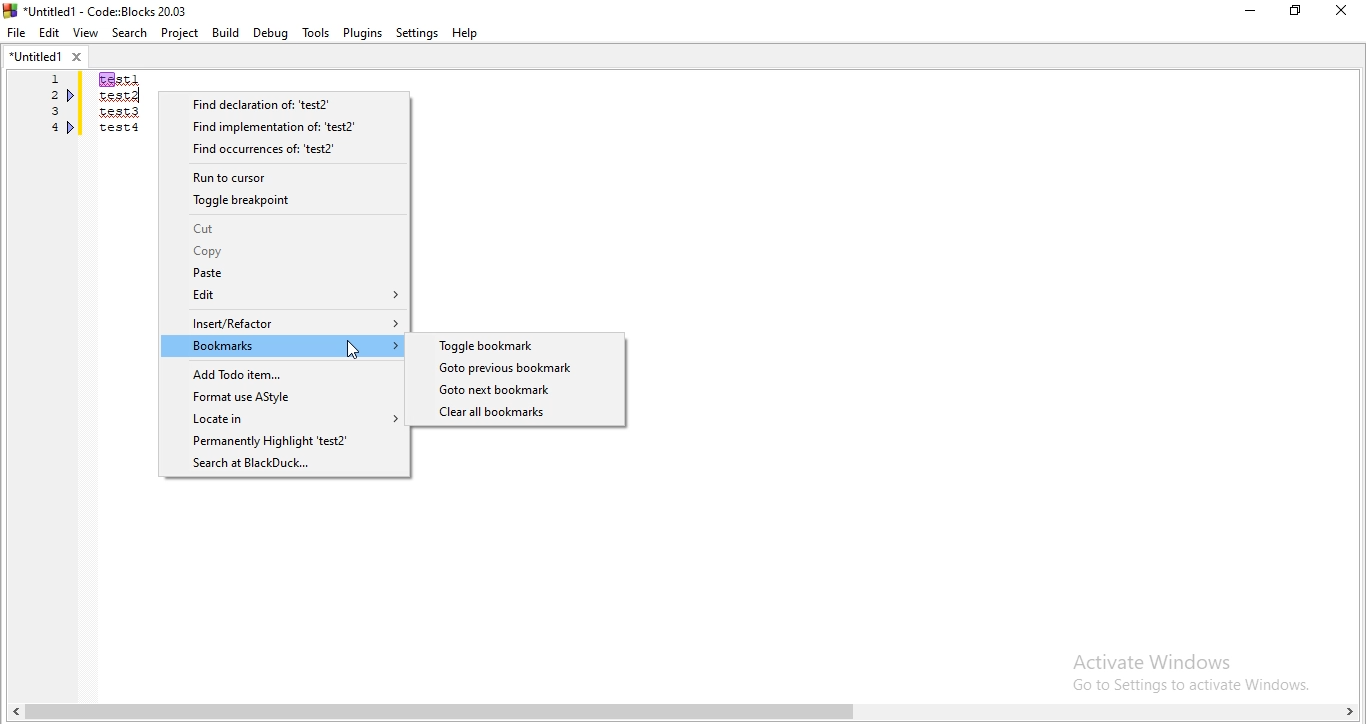  Describe the element at coordinates (517, 369) in the screenshot. I see `Goto previous bookmark` at that location.